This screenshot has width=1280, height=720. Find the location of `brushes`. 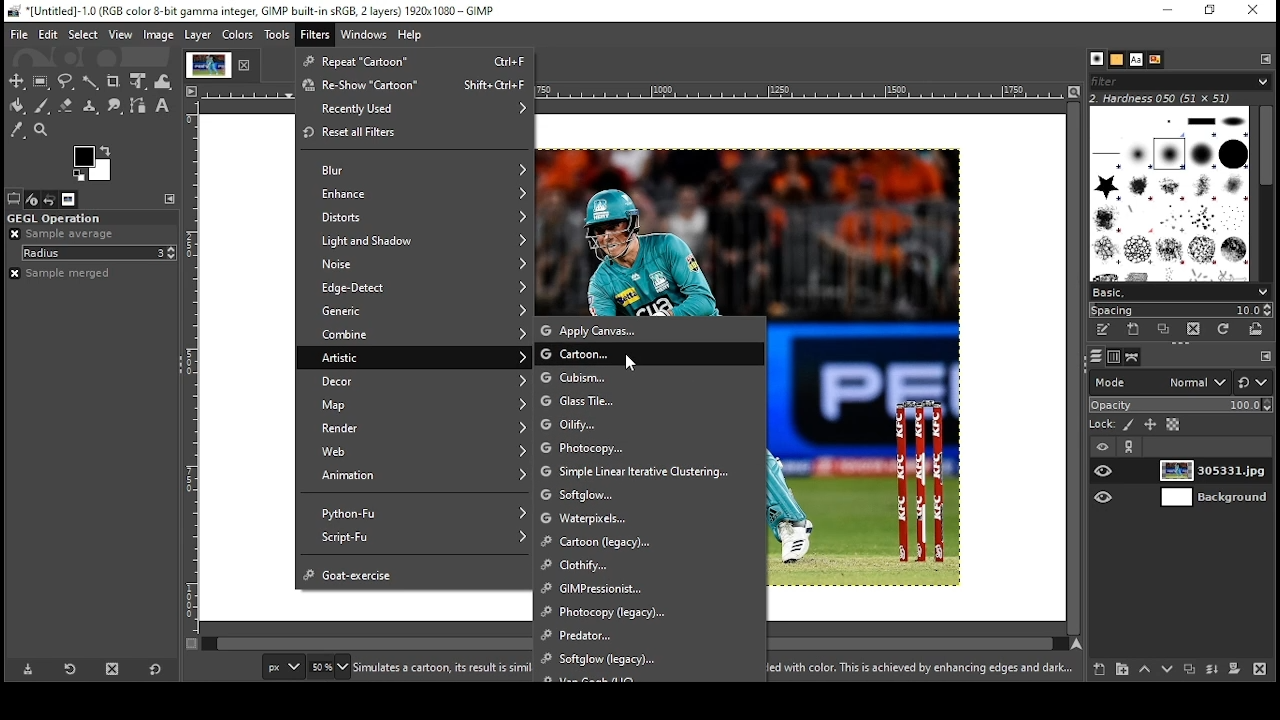

brushes is located at coordinates (1172, 196).